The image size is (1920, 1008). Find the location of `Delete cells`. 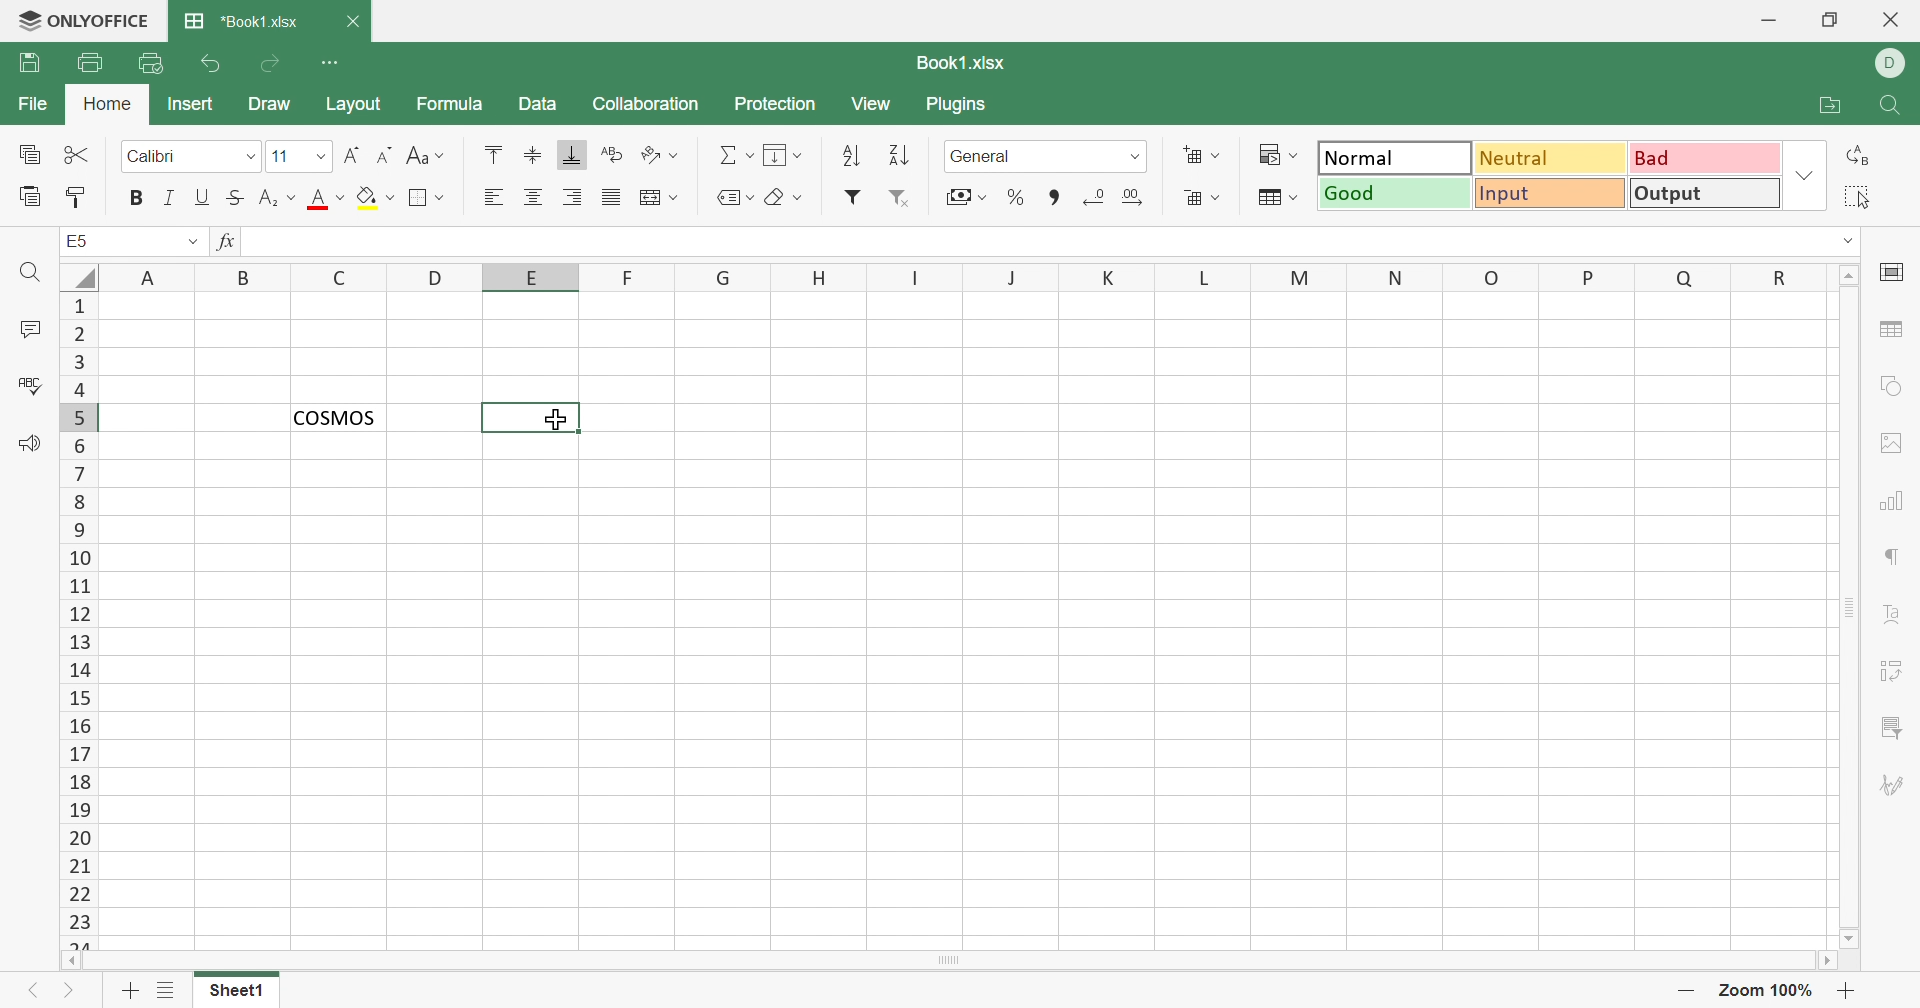

Delete cells is located at coordinates (1203, 197).